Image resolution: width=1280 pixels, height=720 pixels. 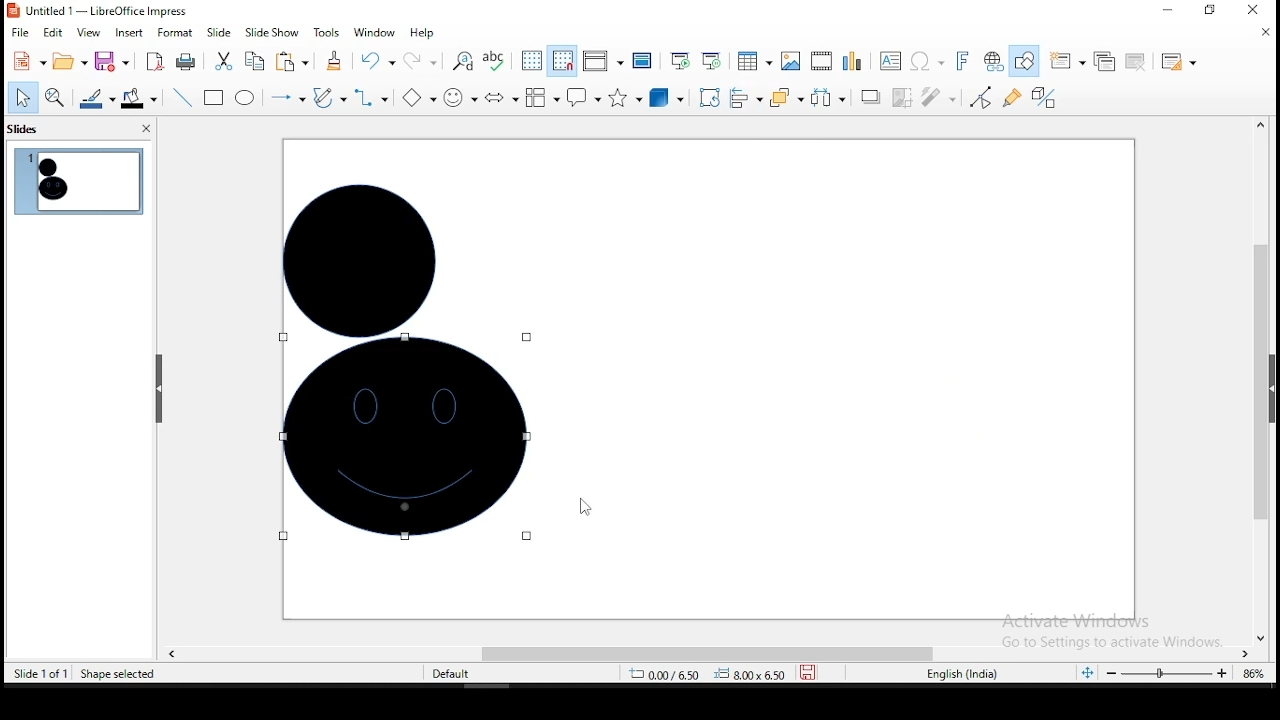 I want to click on tables, so click(x=754, y=64).